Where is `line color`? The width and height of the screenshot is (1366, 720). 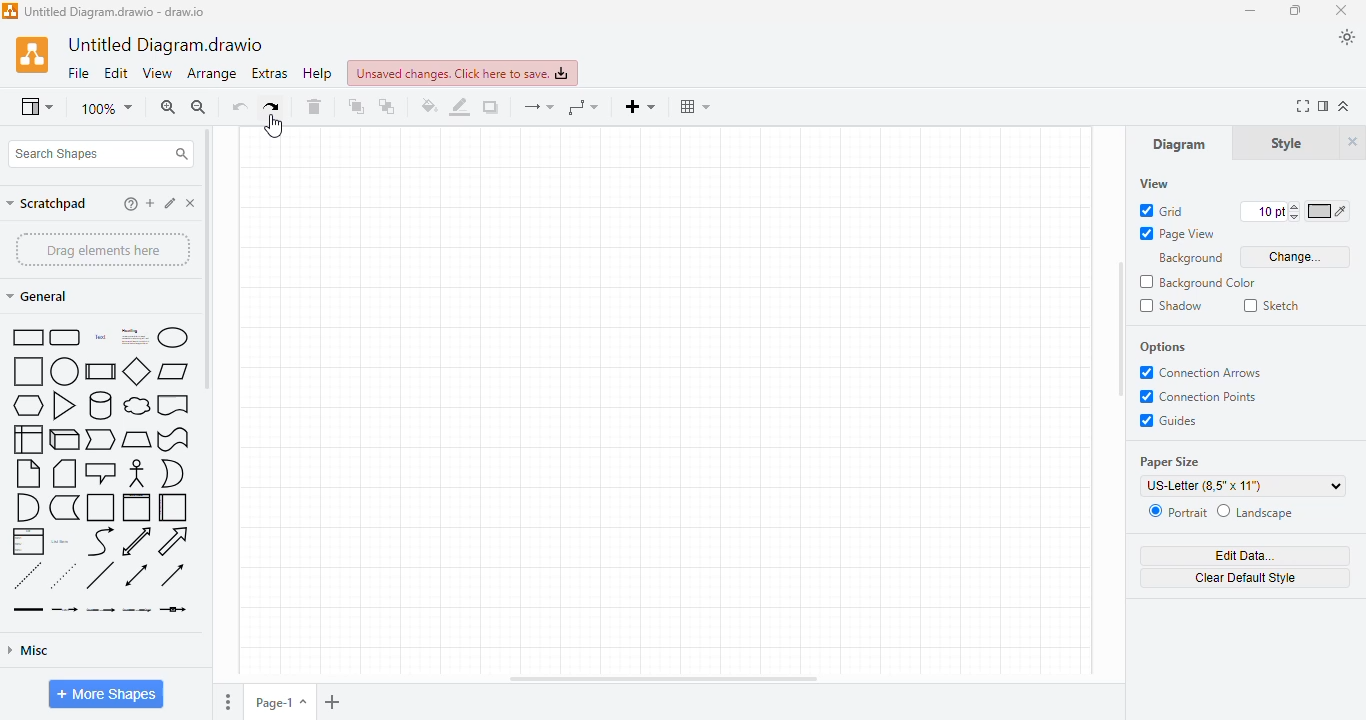
line color is located at coordinates (459, 106).